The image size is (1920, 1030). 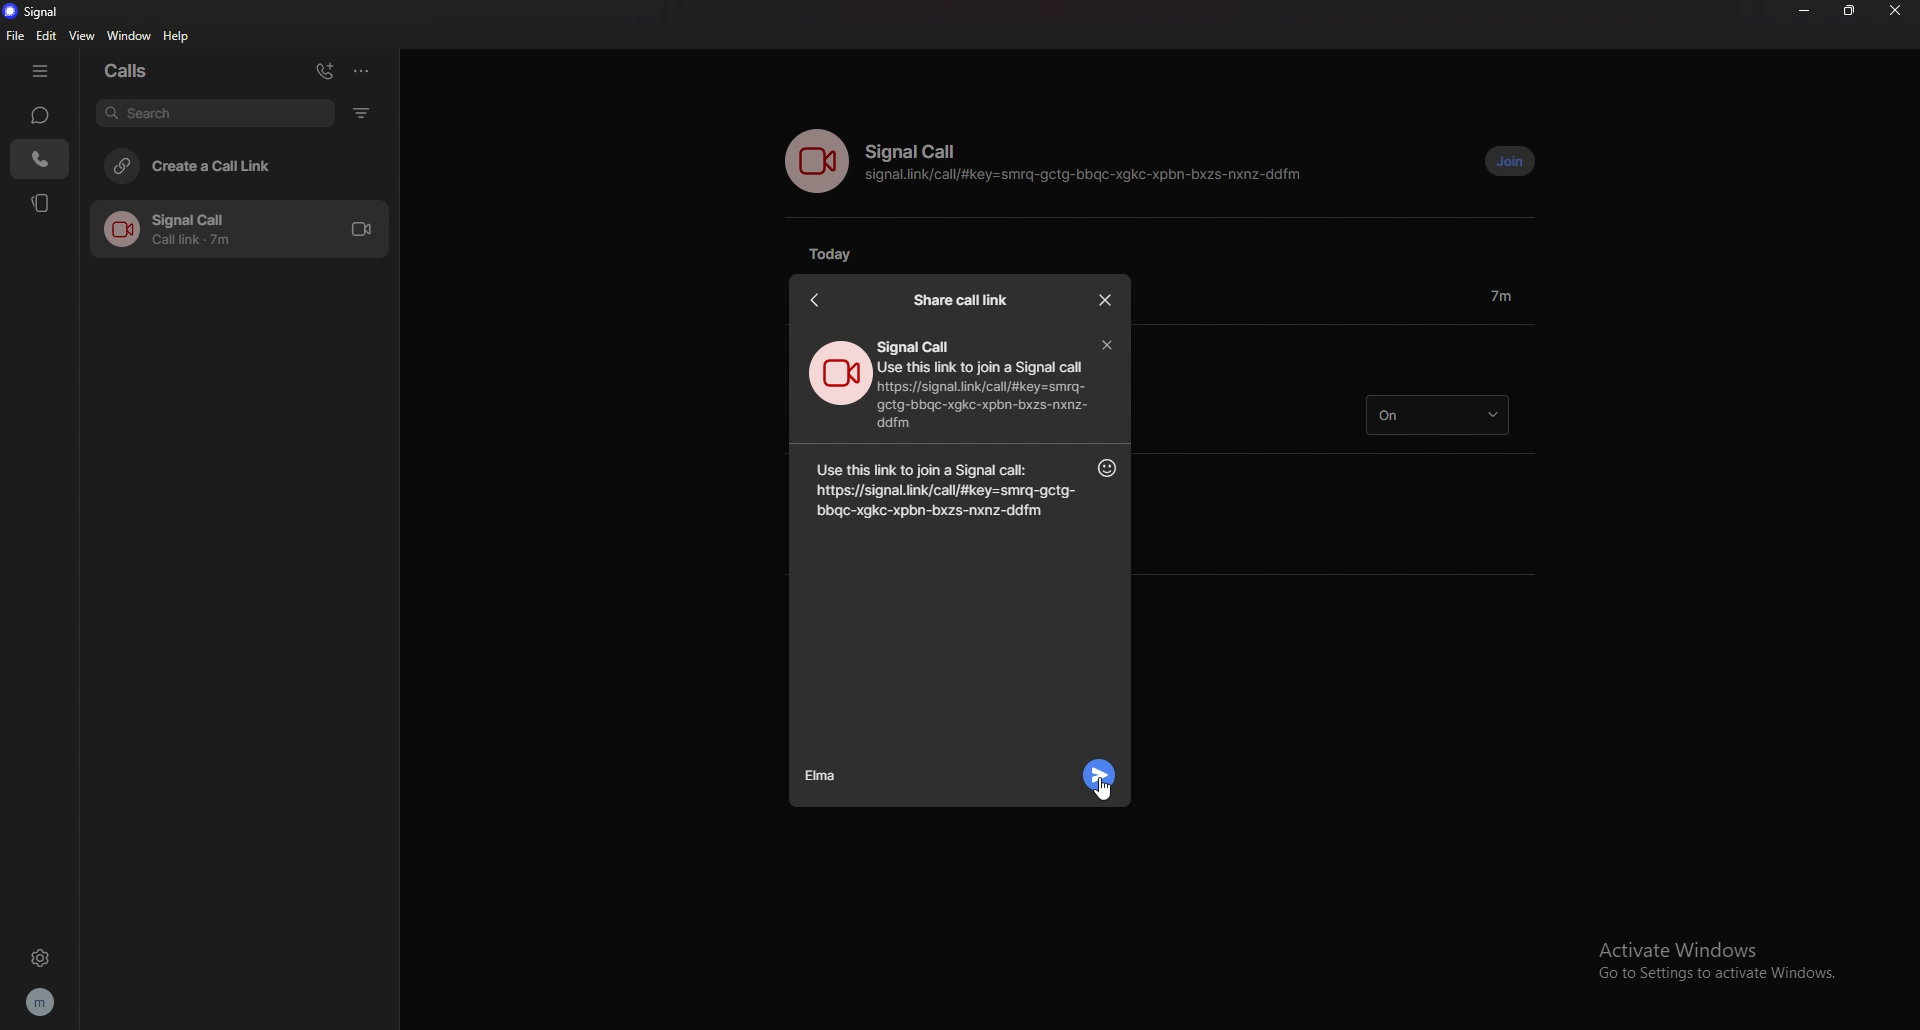 I want to click on help, so click(x=177, y=38).